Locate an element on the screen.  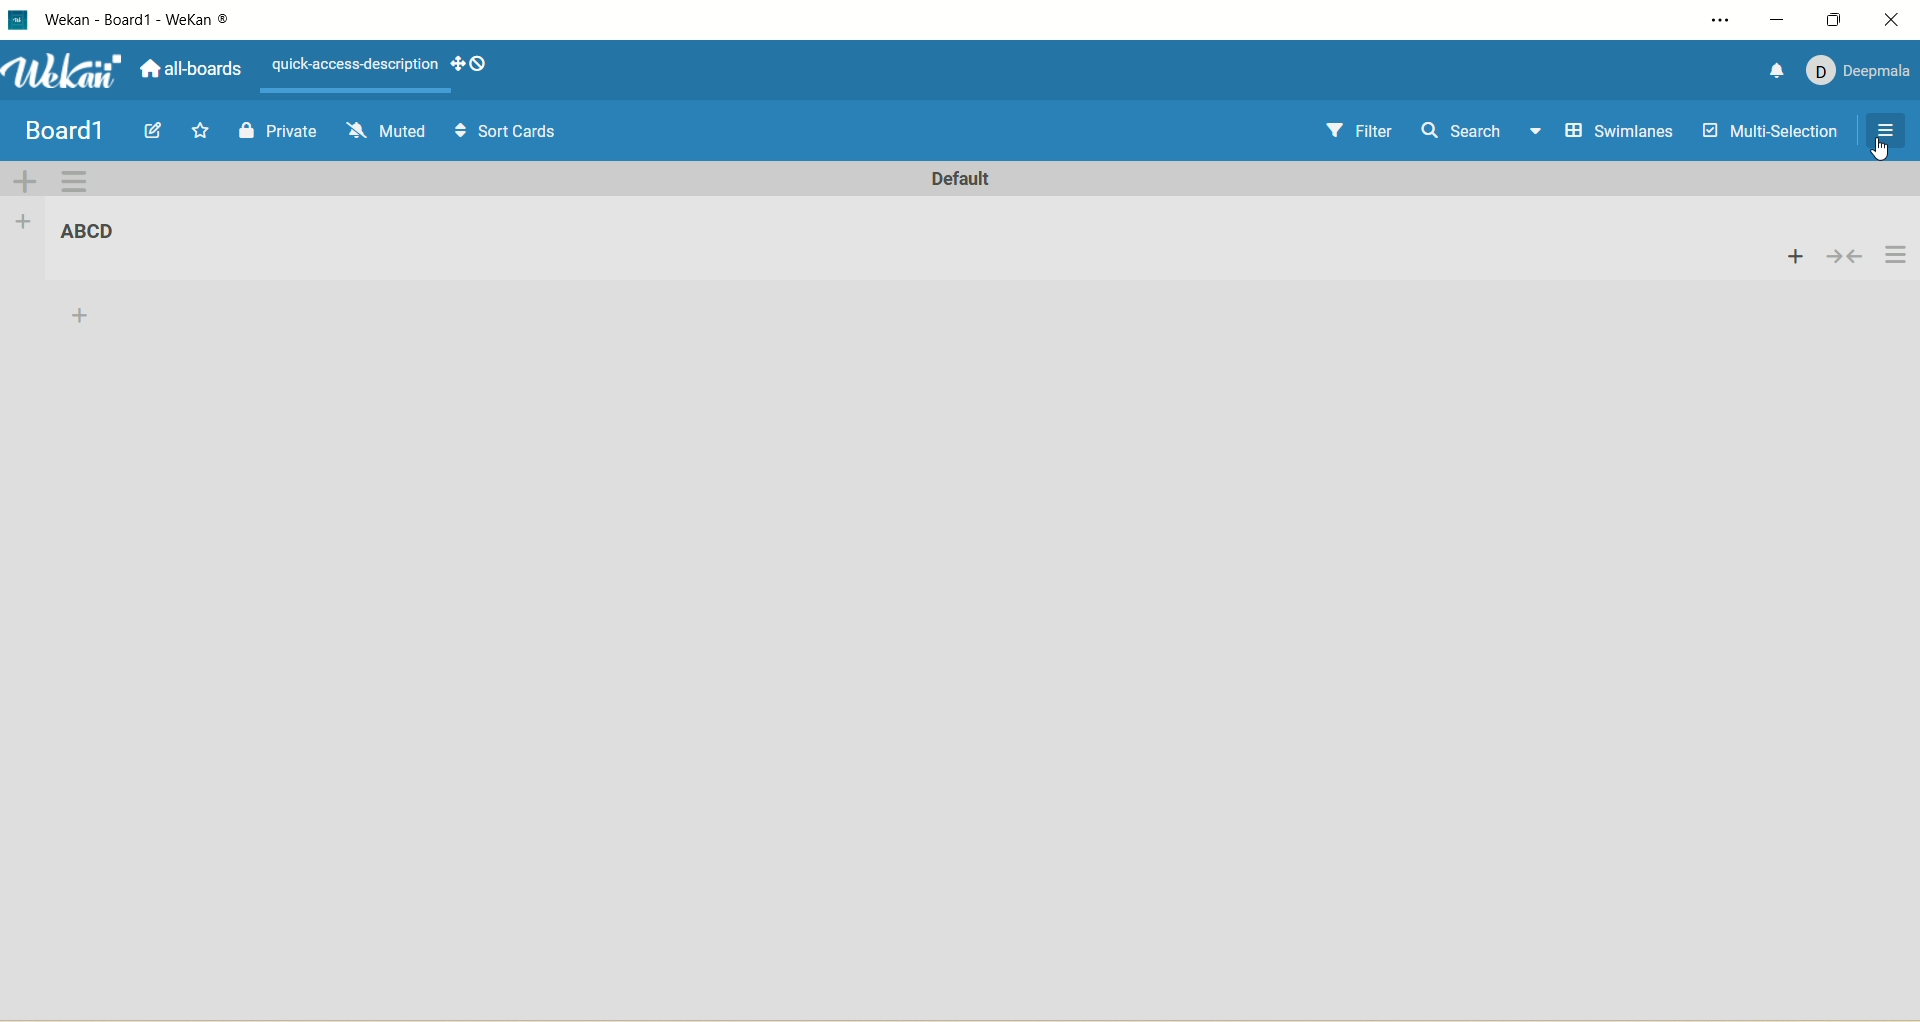
multi-selection is located at coordinates (1773, 131).